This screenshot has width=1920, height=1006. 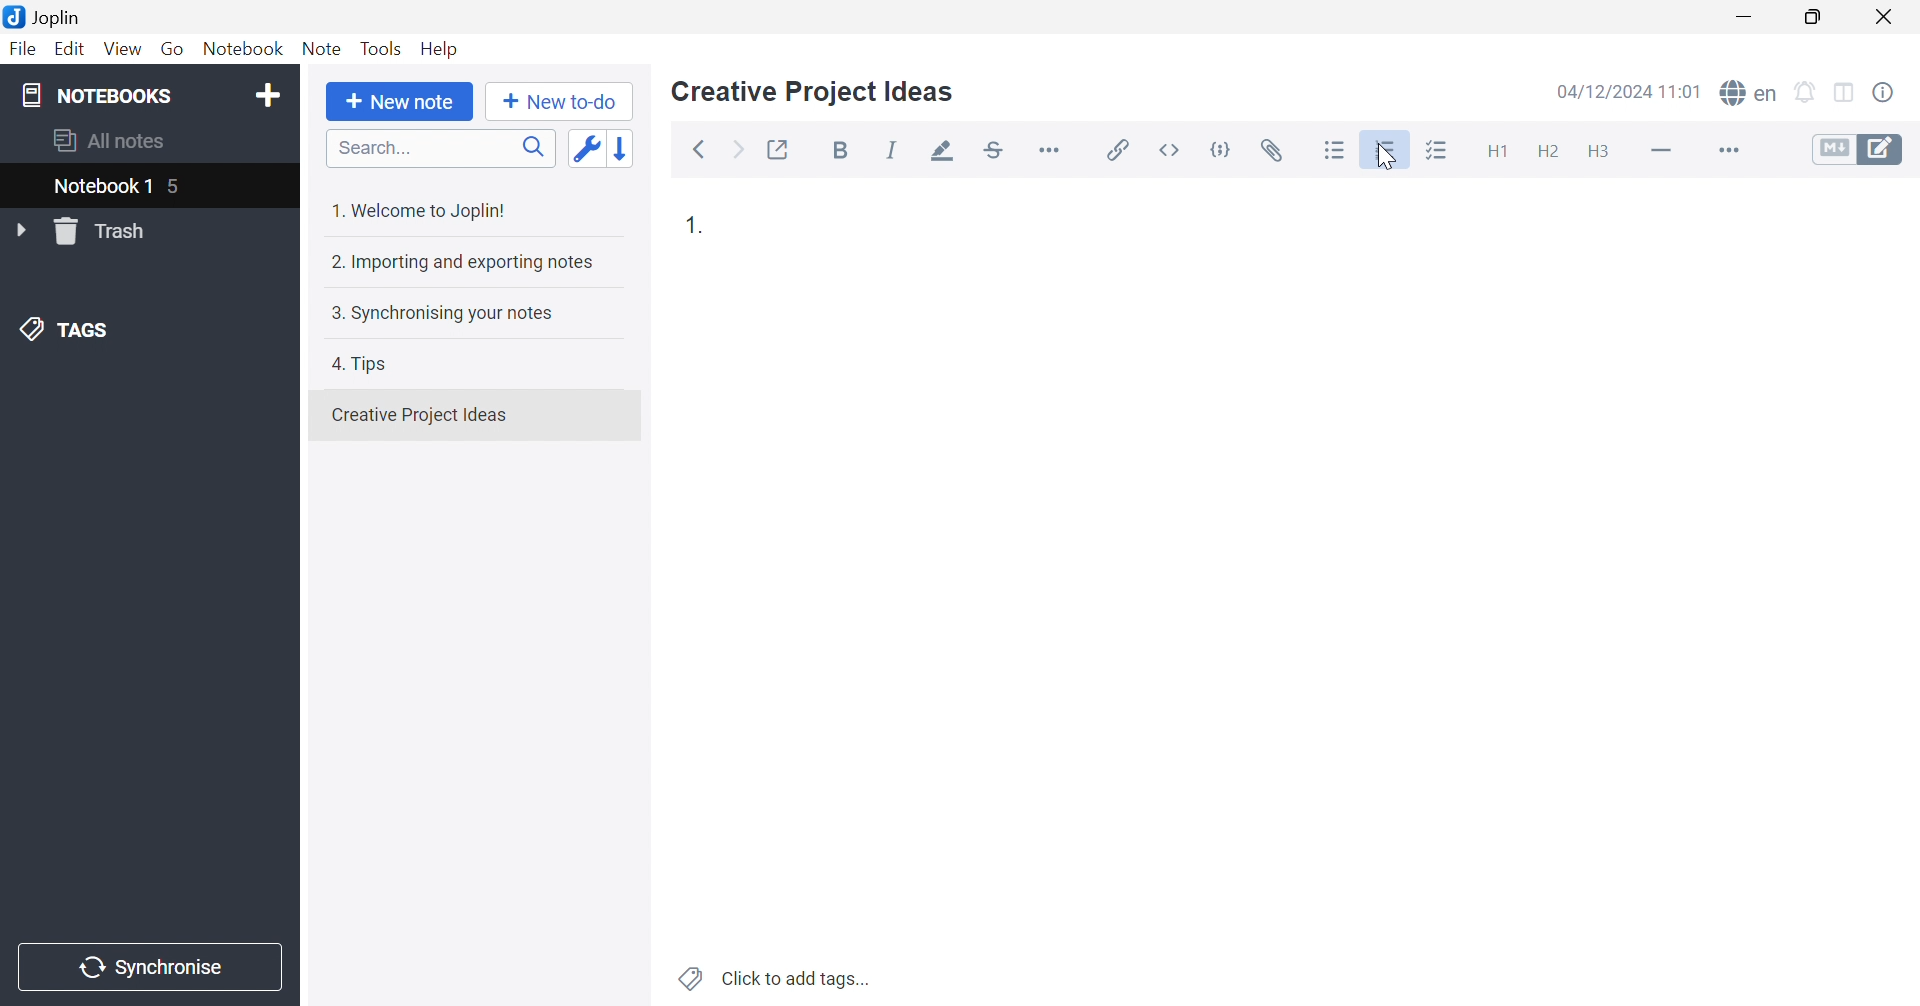 What do you see at coordinates (445, 314) in the screenshot?
I see `3. Synchronising your notes` at bounding box center [445, 314].